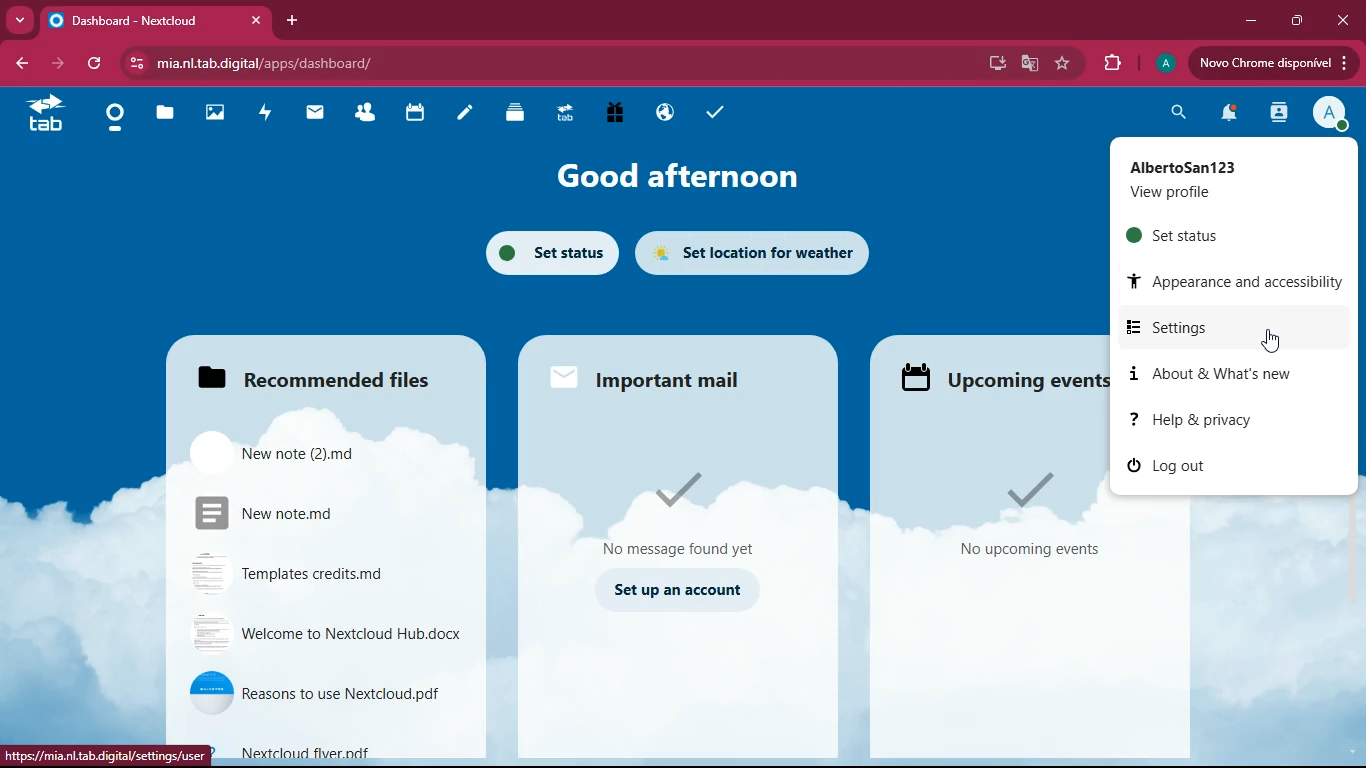 The width and height of the screenshot is (1366, 768). I want to click on set status, so click(1185, 235).